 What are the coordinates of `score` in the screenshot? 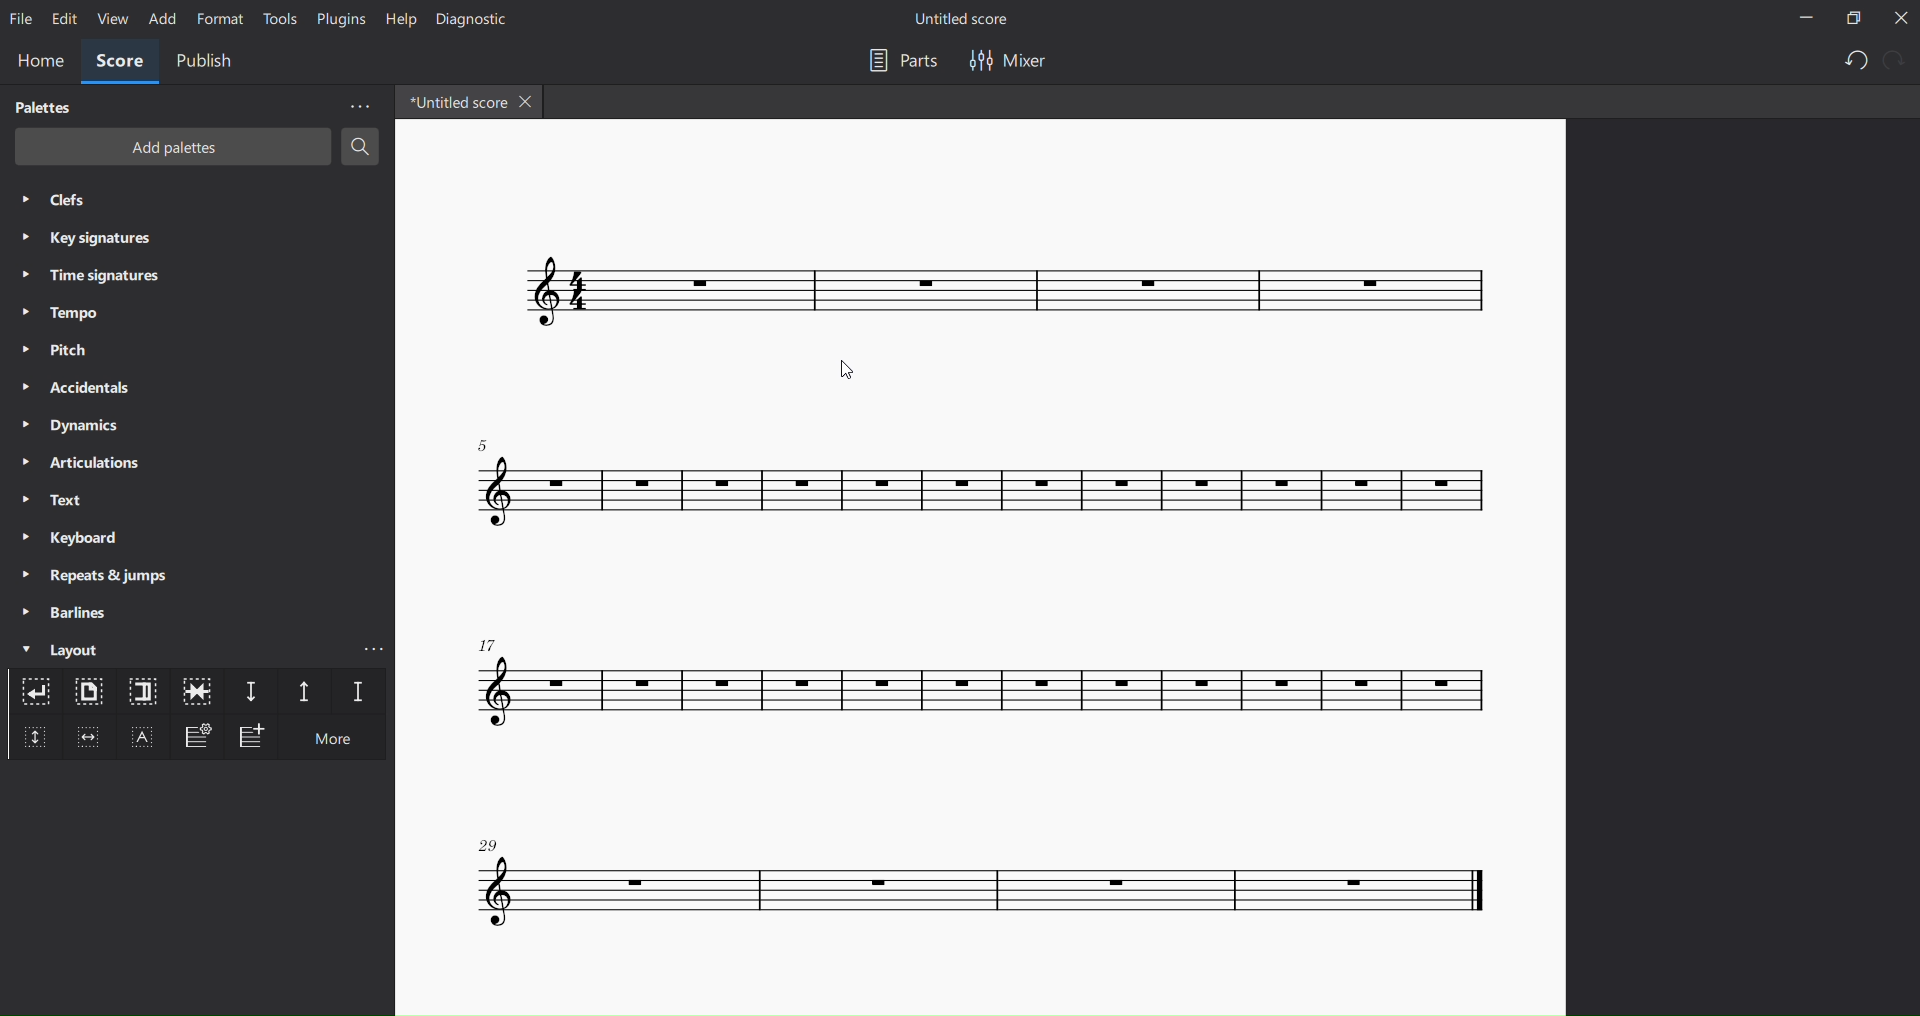 It's located at (120, 63).